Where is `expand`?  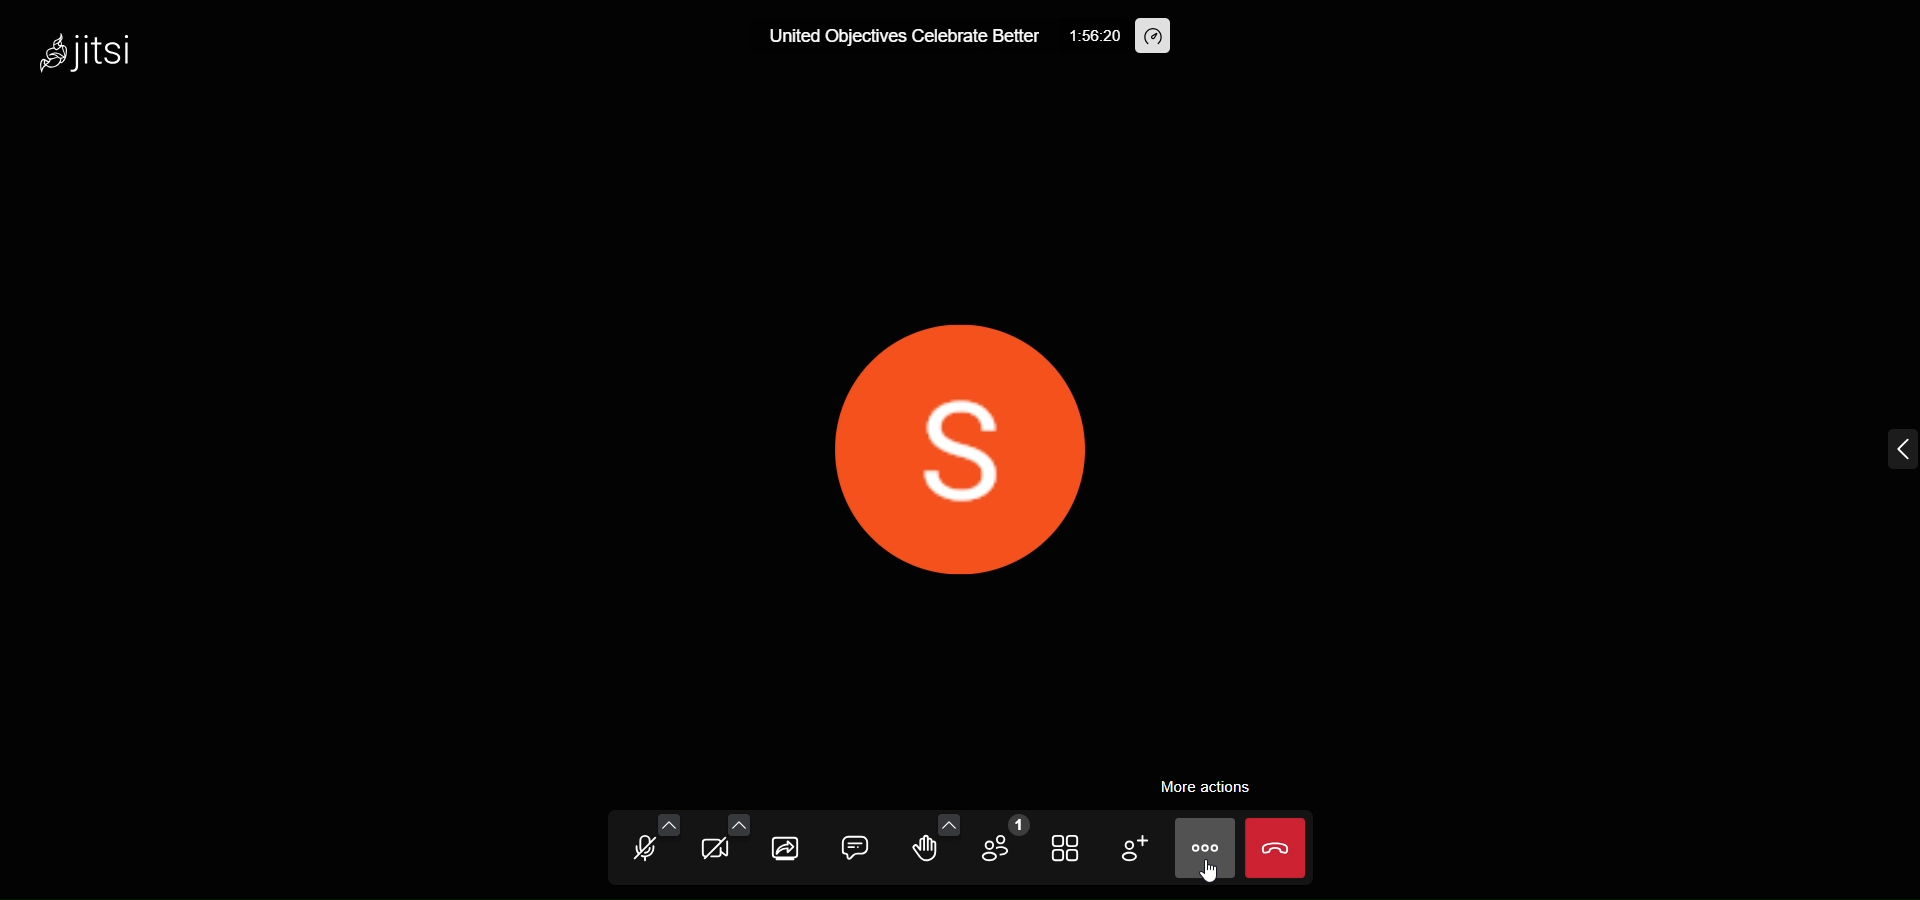 expand is located at coordinates (1890, 451).